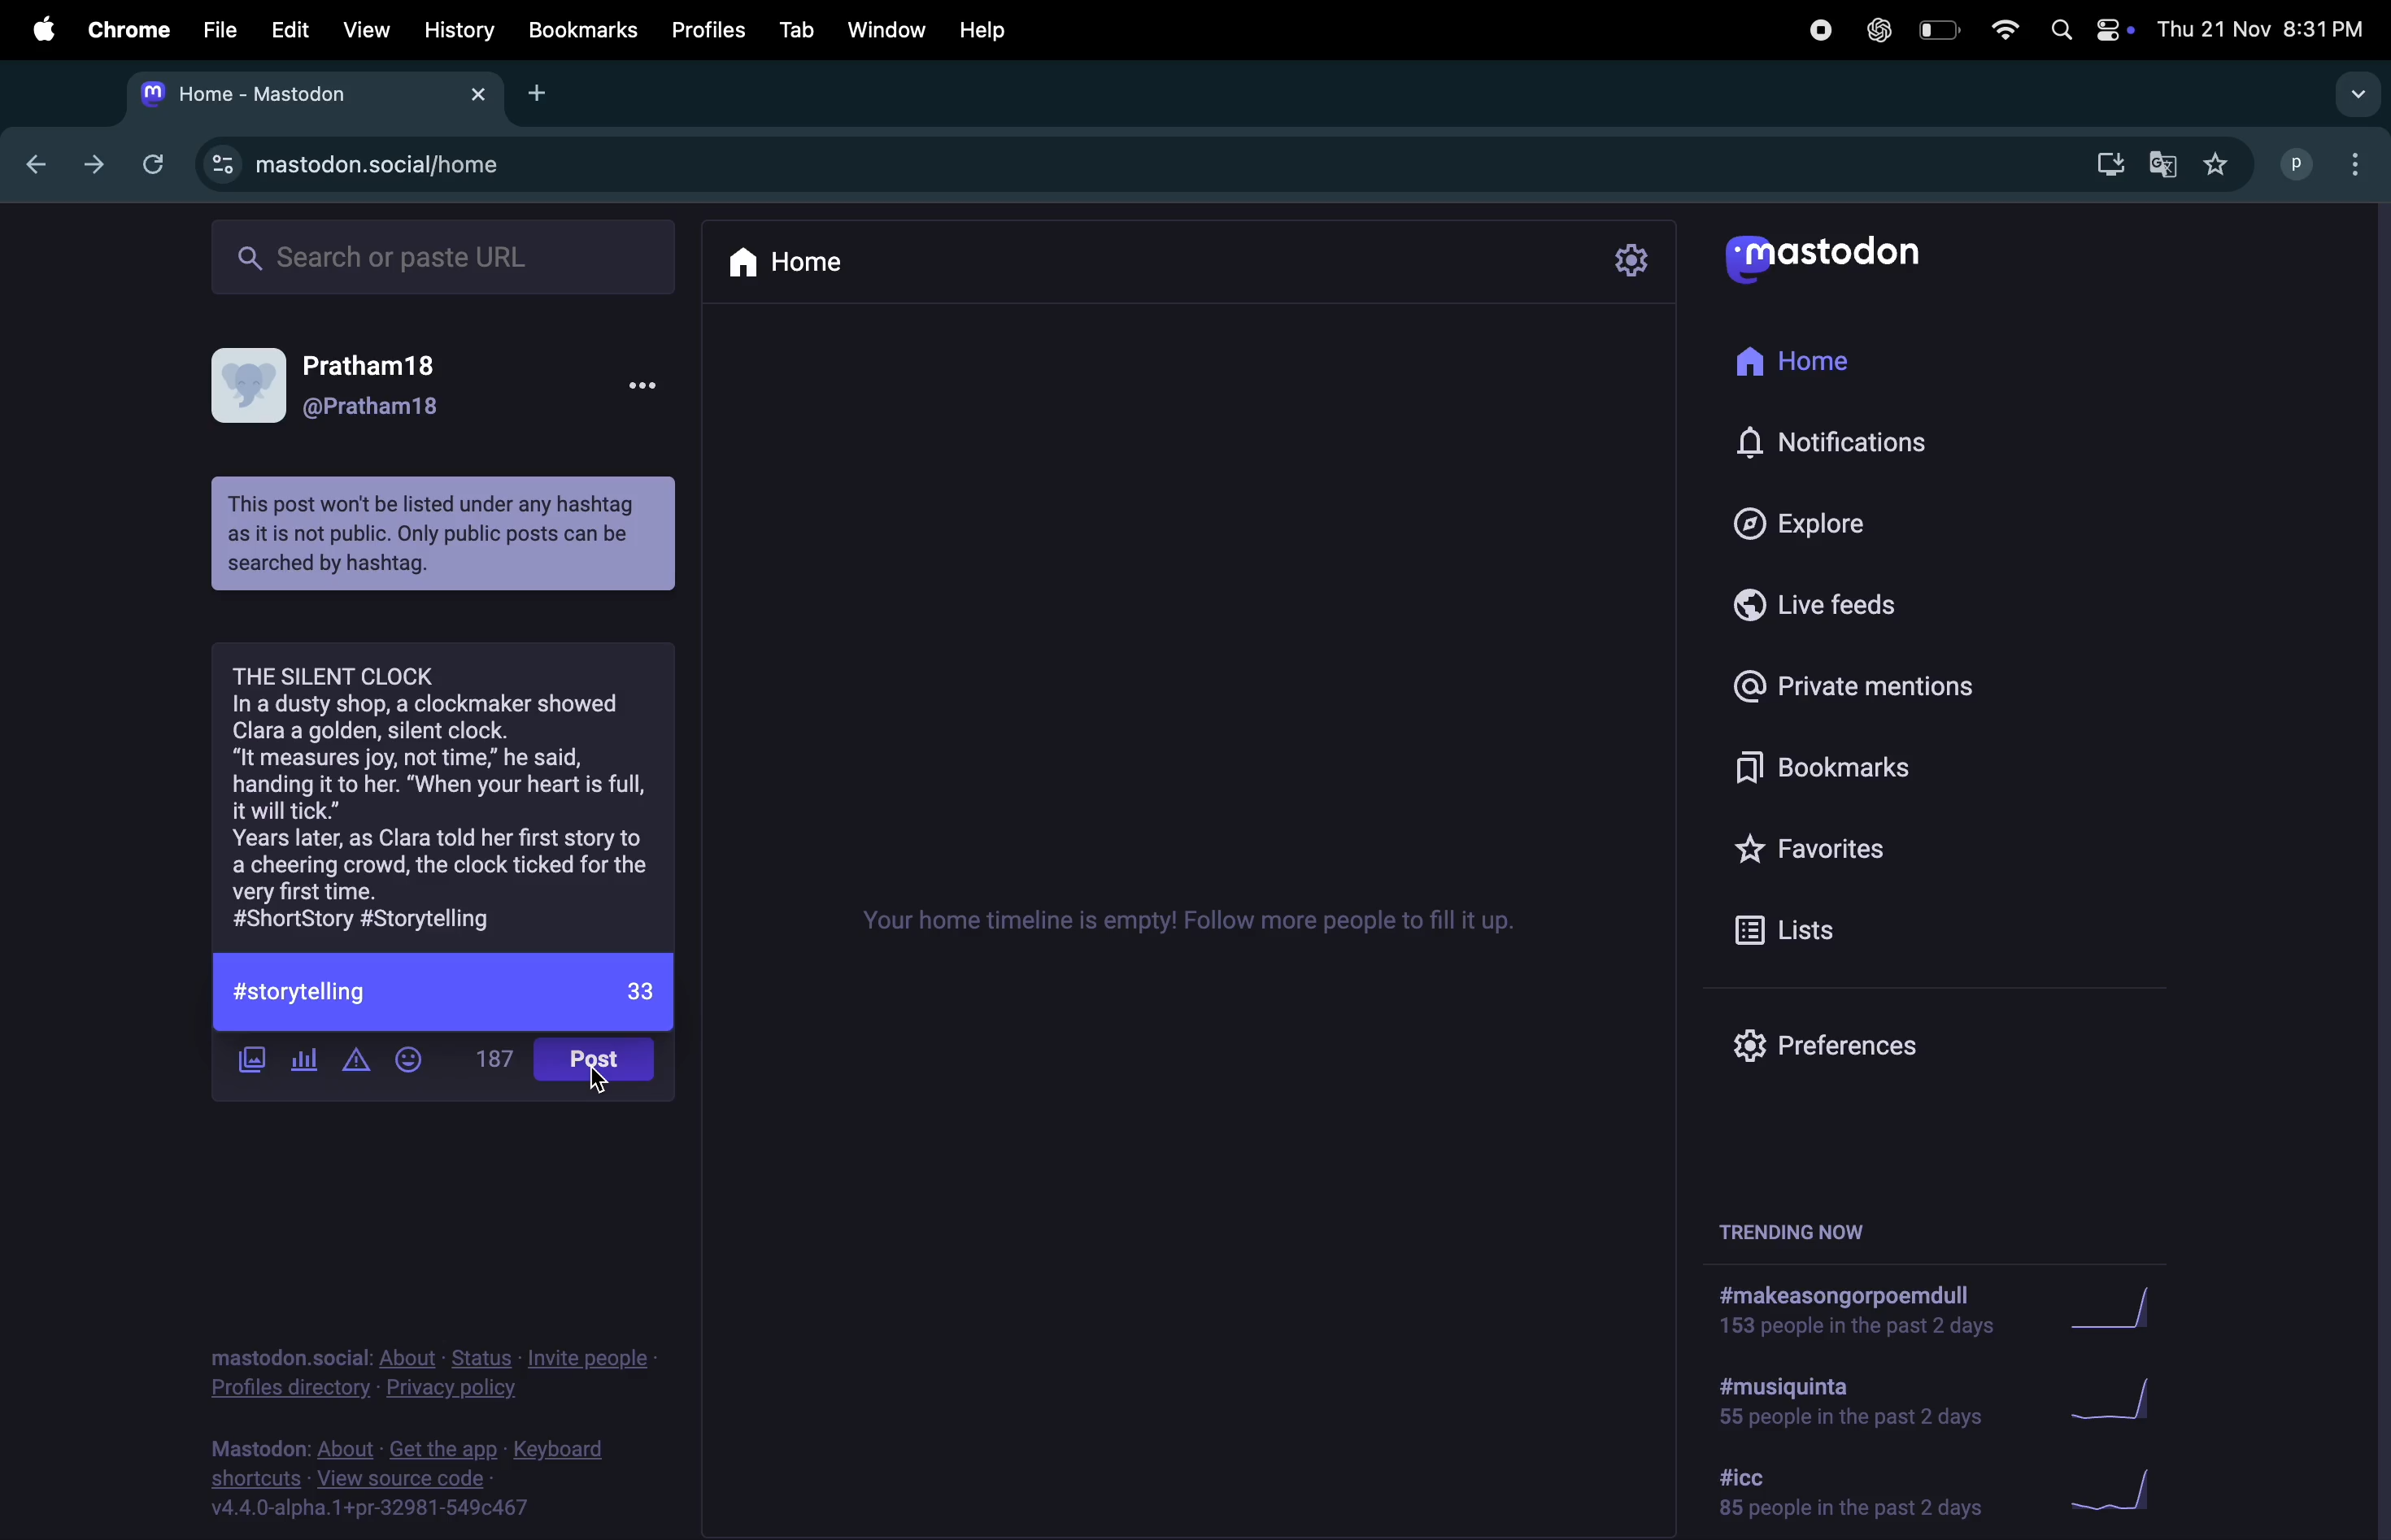 The height and width of the screenshot is (1540, 2391). Describe the element at coordinates (446, 258) in the screenshot. I see `searchbar` at that location.